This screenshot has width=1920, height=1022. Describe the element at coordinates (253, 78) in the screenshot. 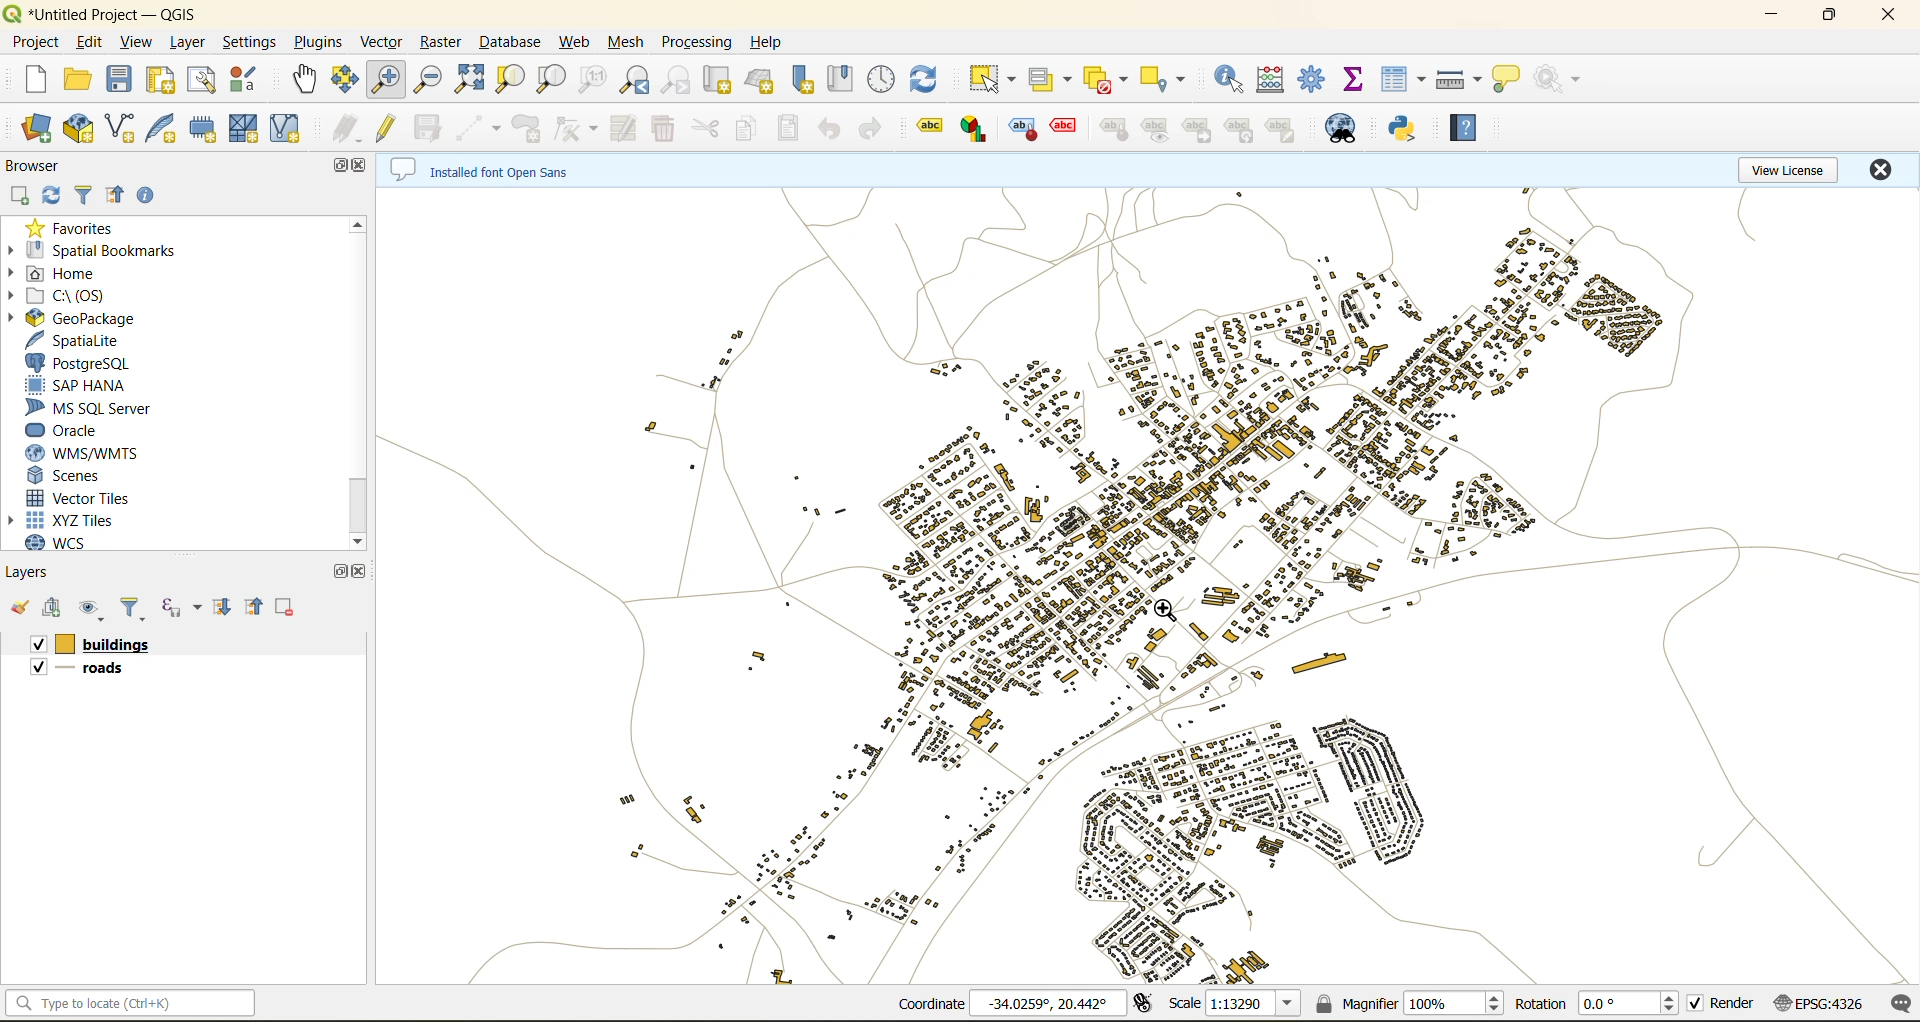

I see `style manager` at that location.